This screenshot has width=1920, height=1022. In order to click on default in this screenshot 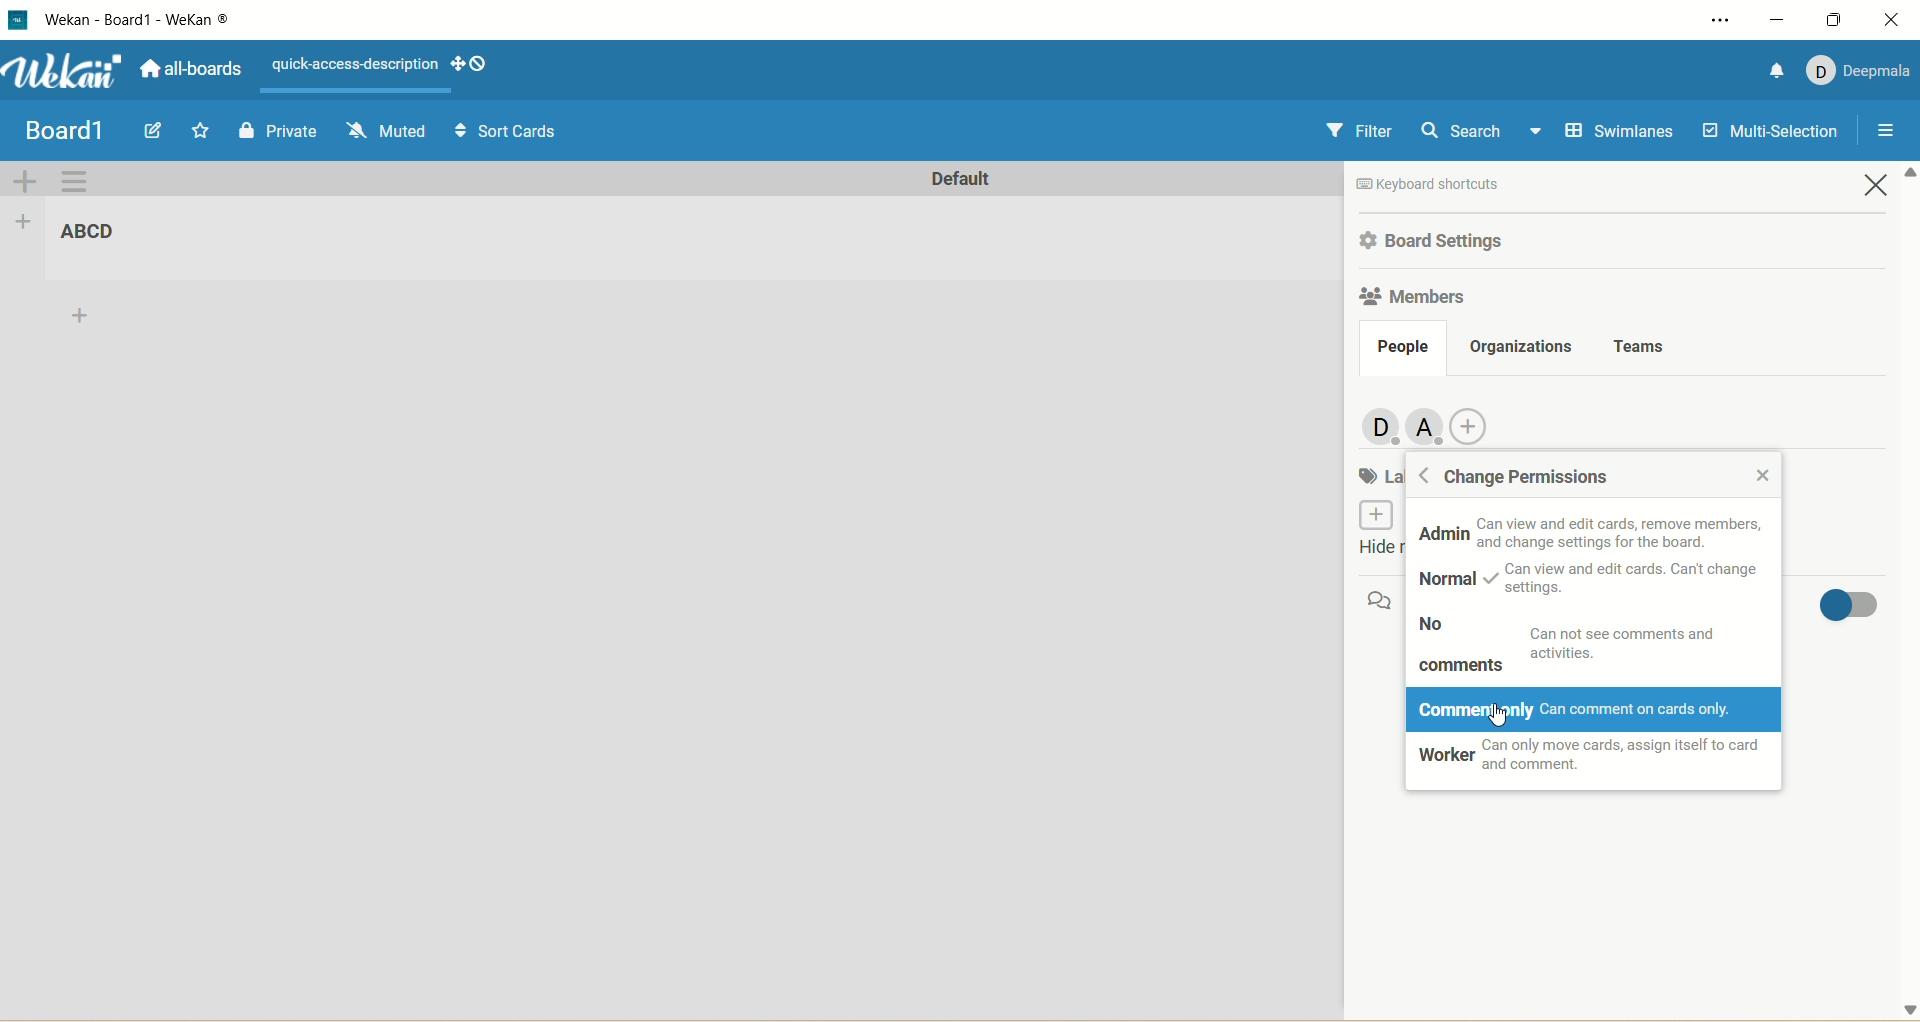, I will do `click(959, 182)`.